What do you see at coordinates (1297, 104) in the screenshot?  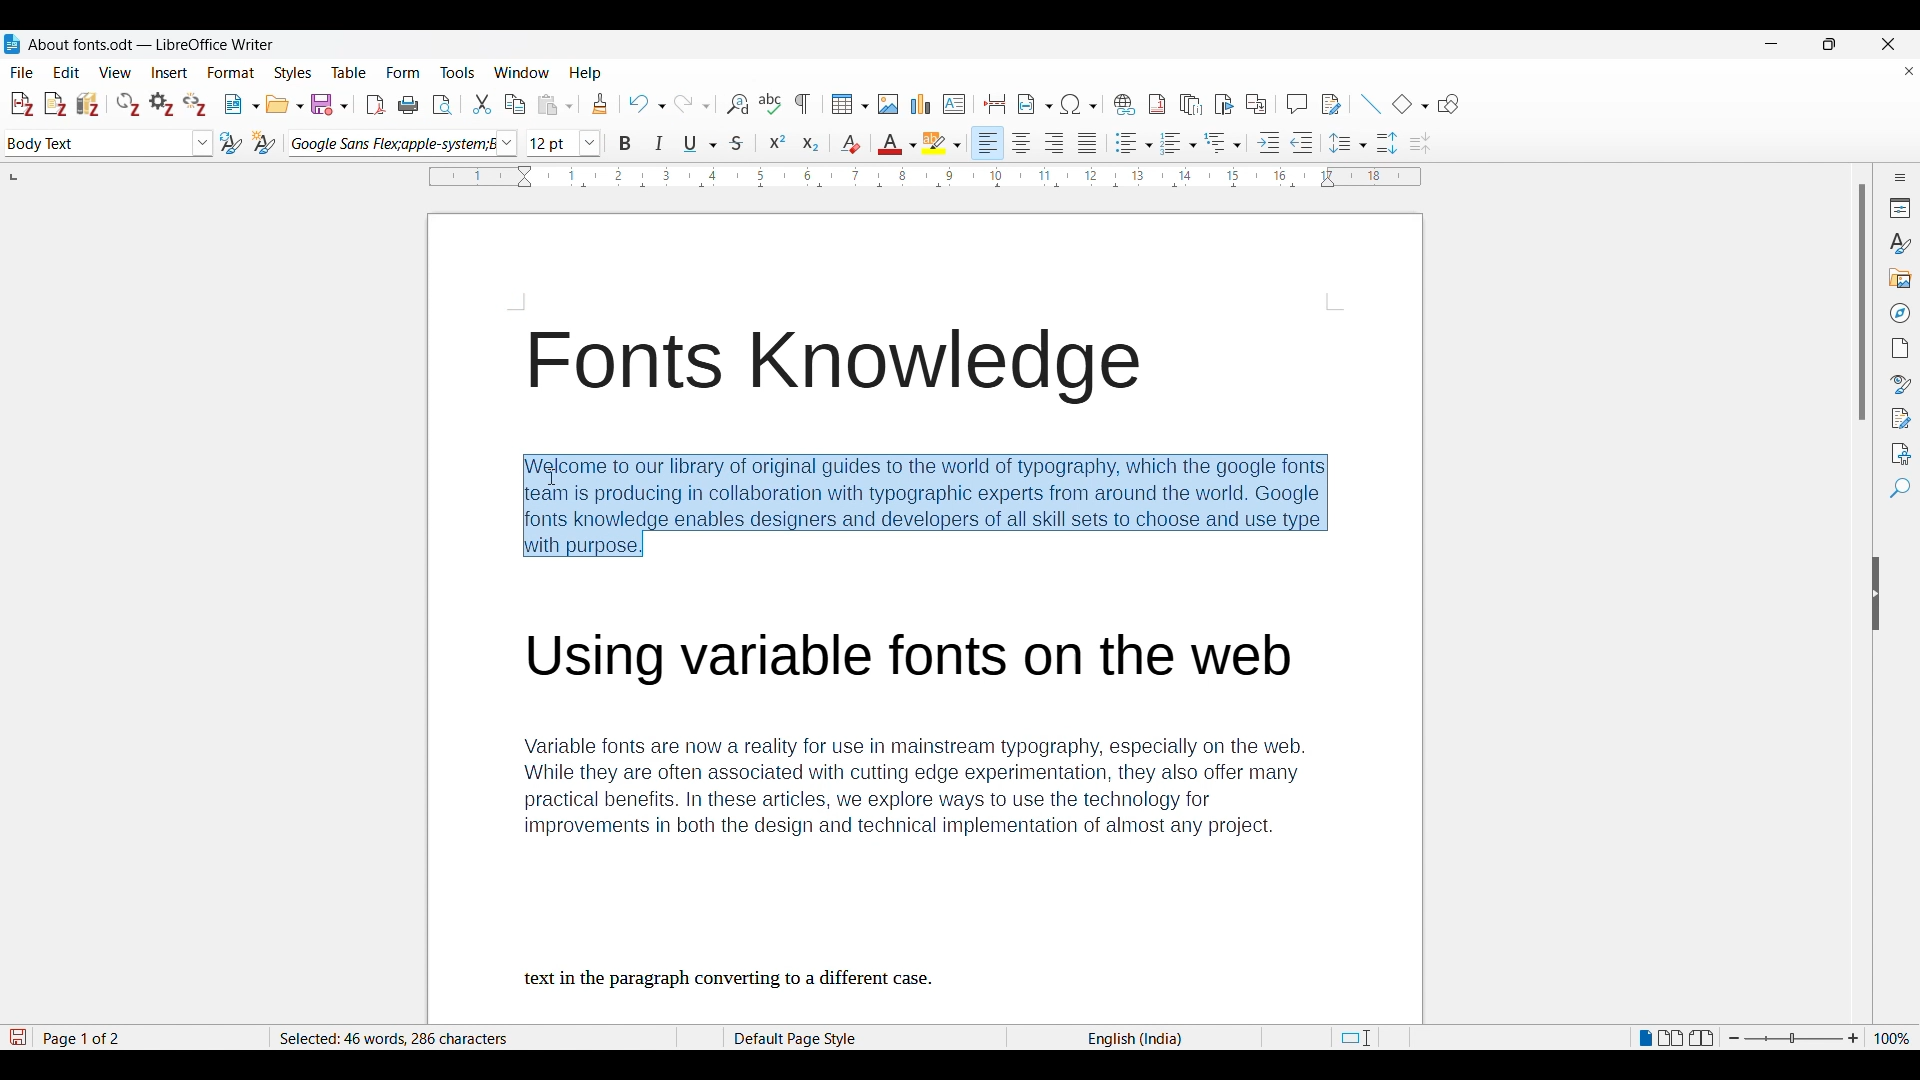 I see `Insert comment` at bounding box center [1297, 104].